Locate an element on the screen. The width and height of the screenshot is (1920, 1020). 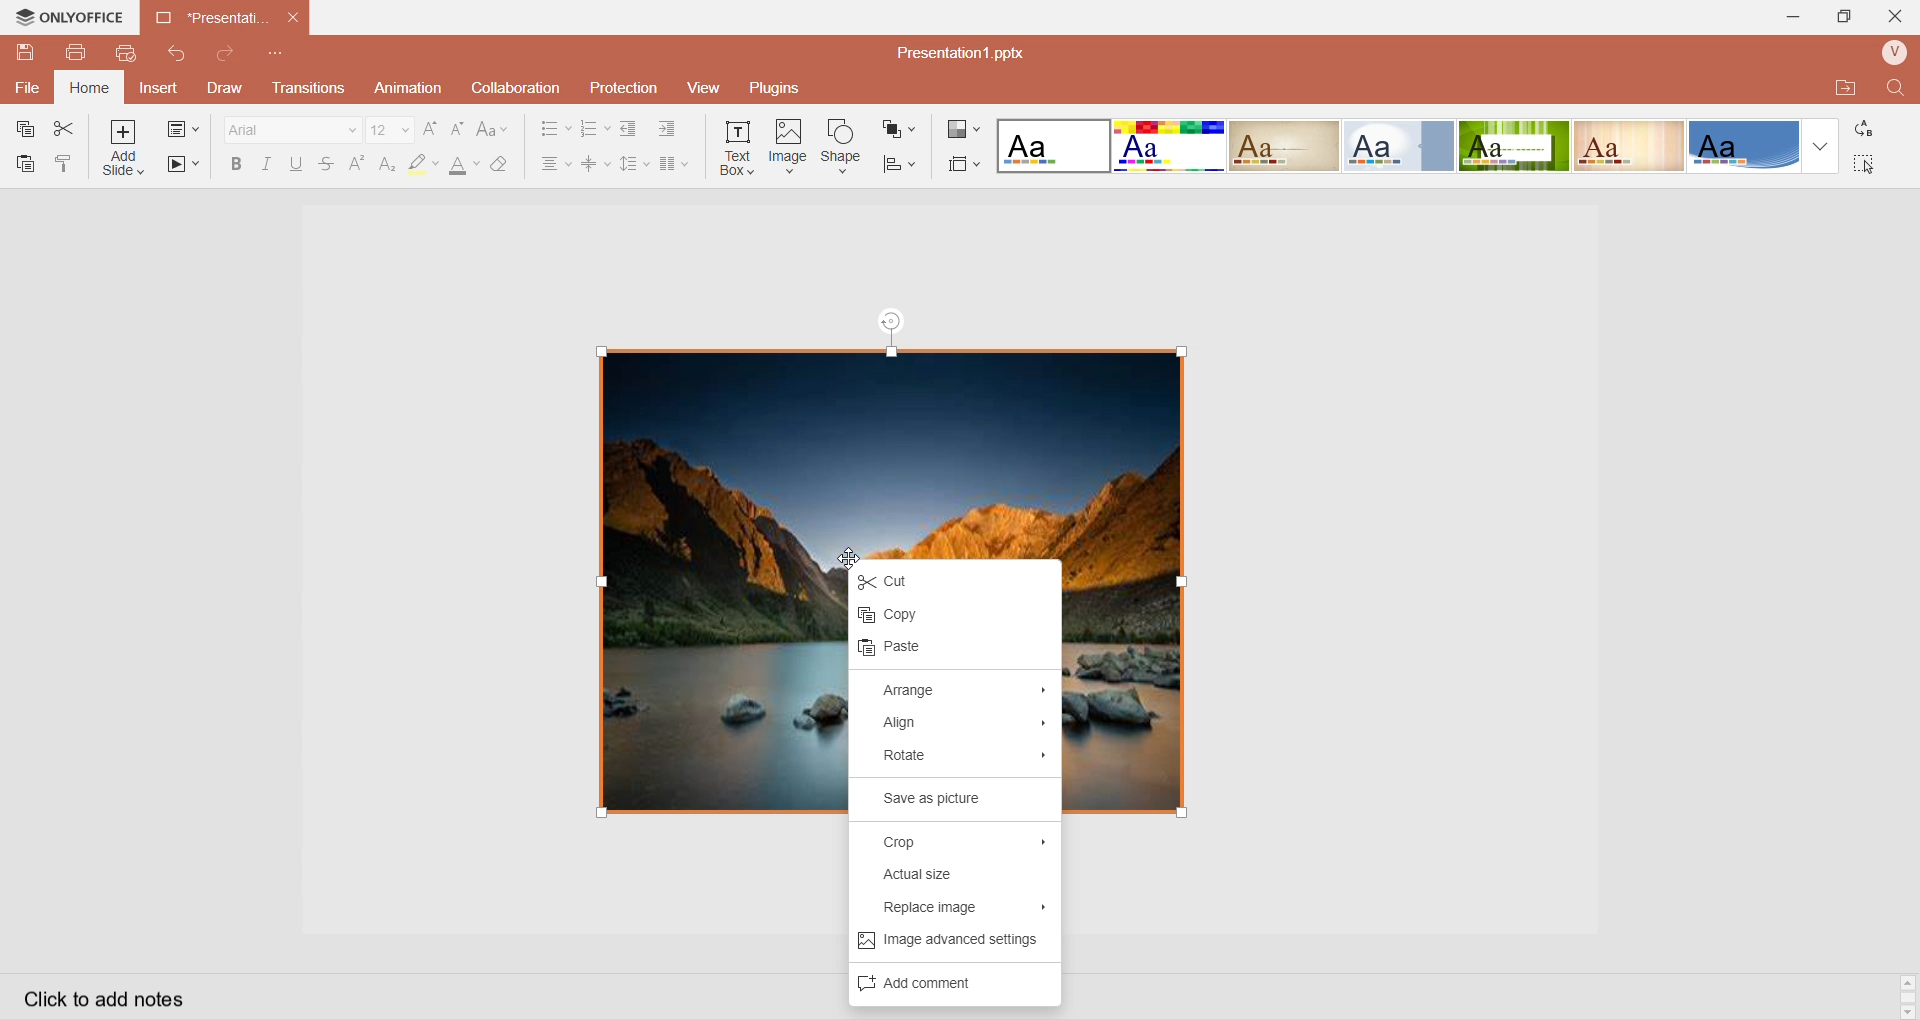
Insert is located at coordinates (160, 90).